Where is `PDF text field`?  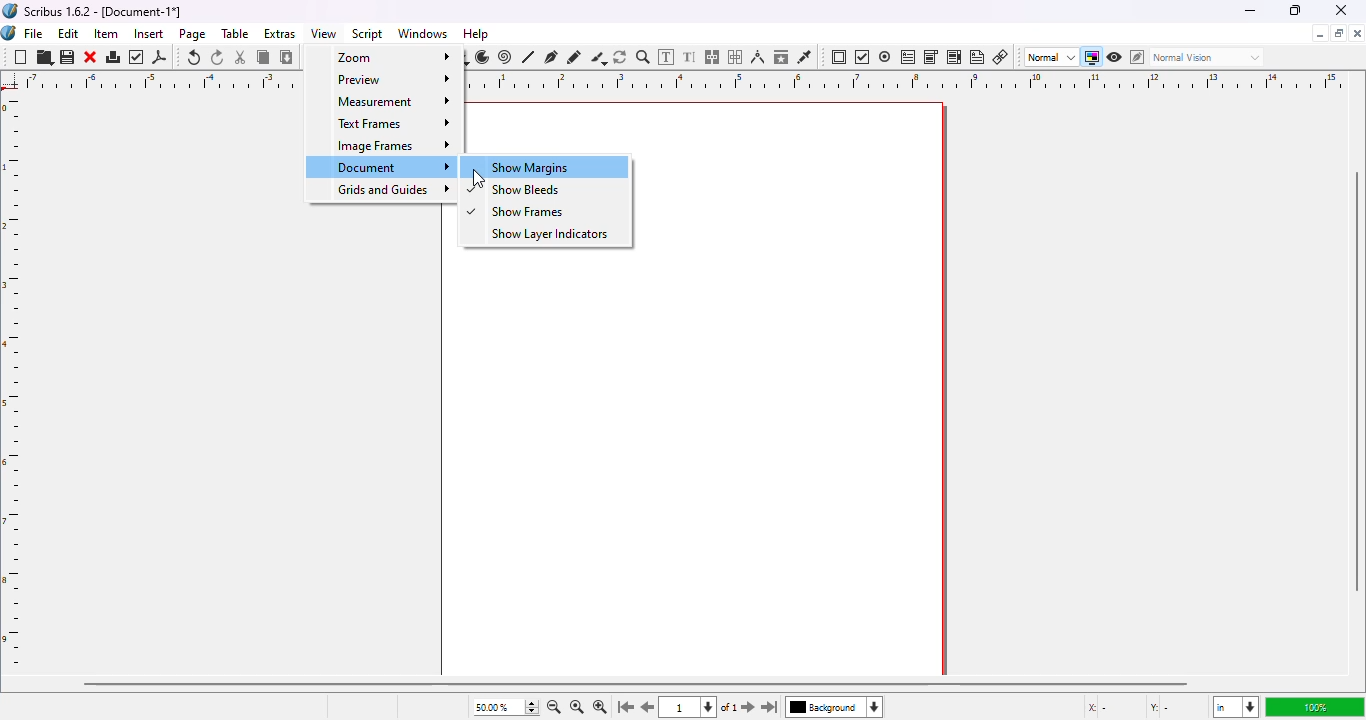
PDF text field is located at coordinates (908, 56).